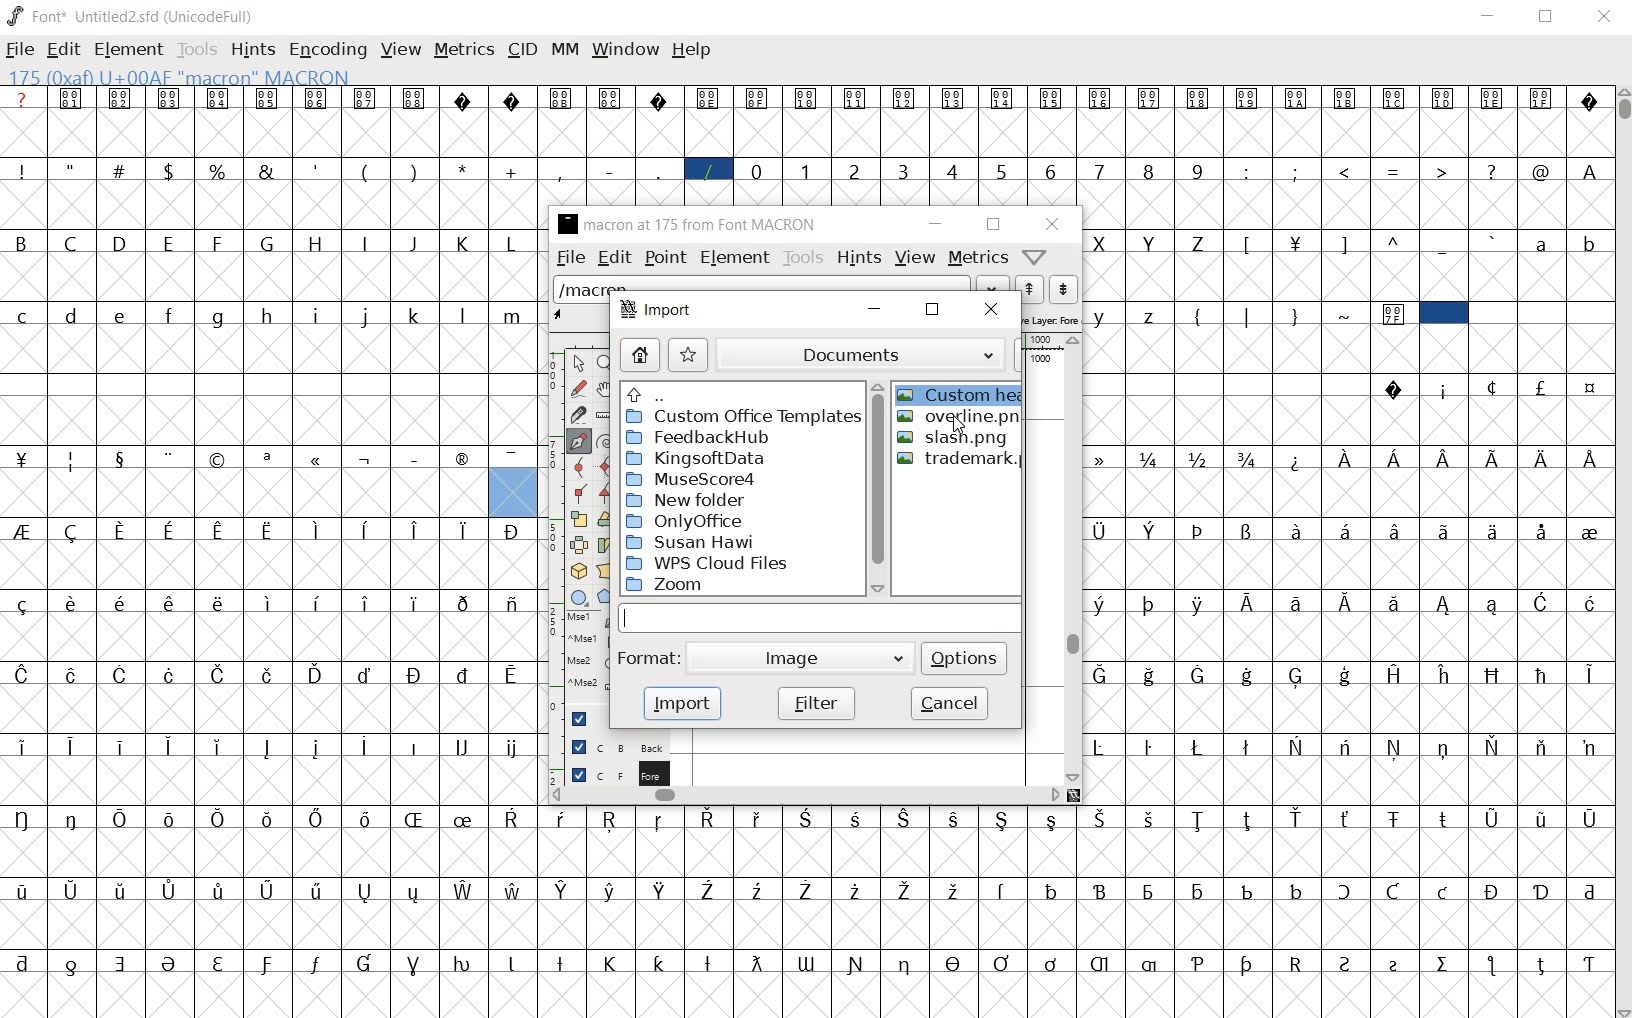  I want to click on Custom Office Templates, so click(743, 416).